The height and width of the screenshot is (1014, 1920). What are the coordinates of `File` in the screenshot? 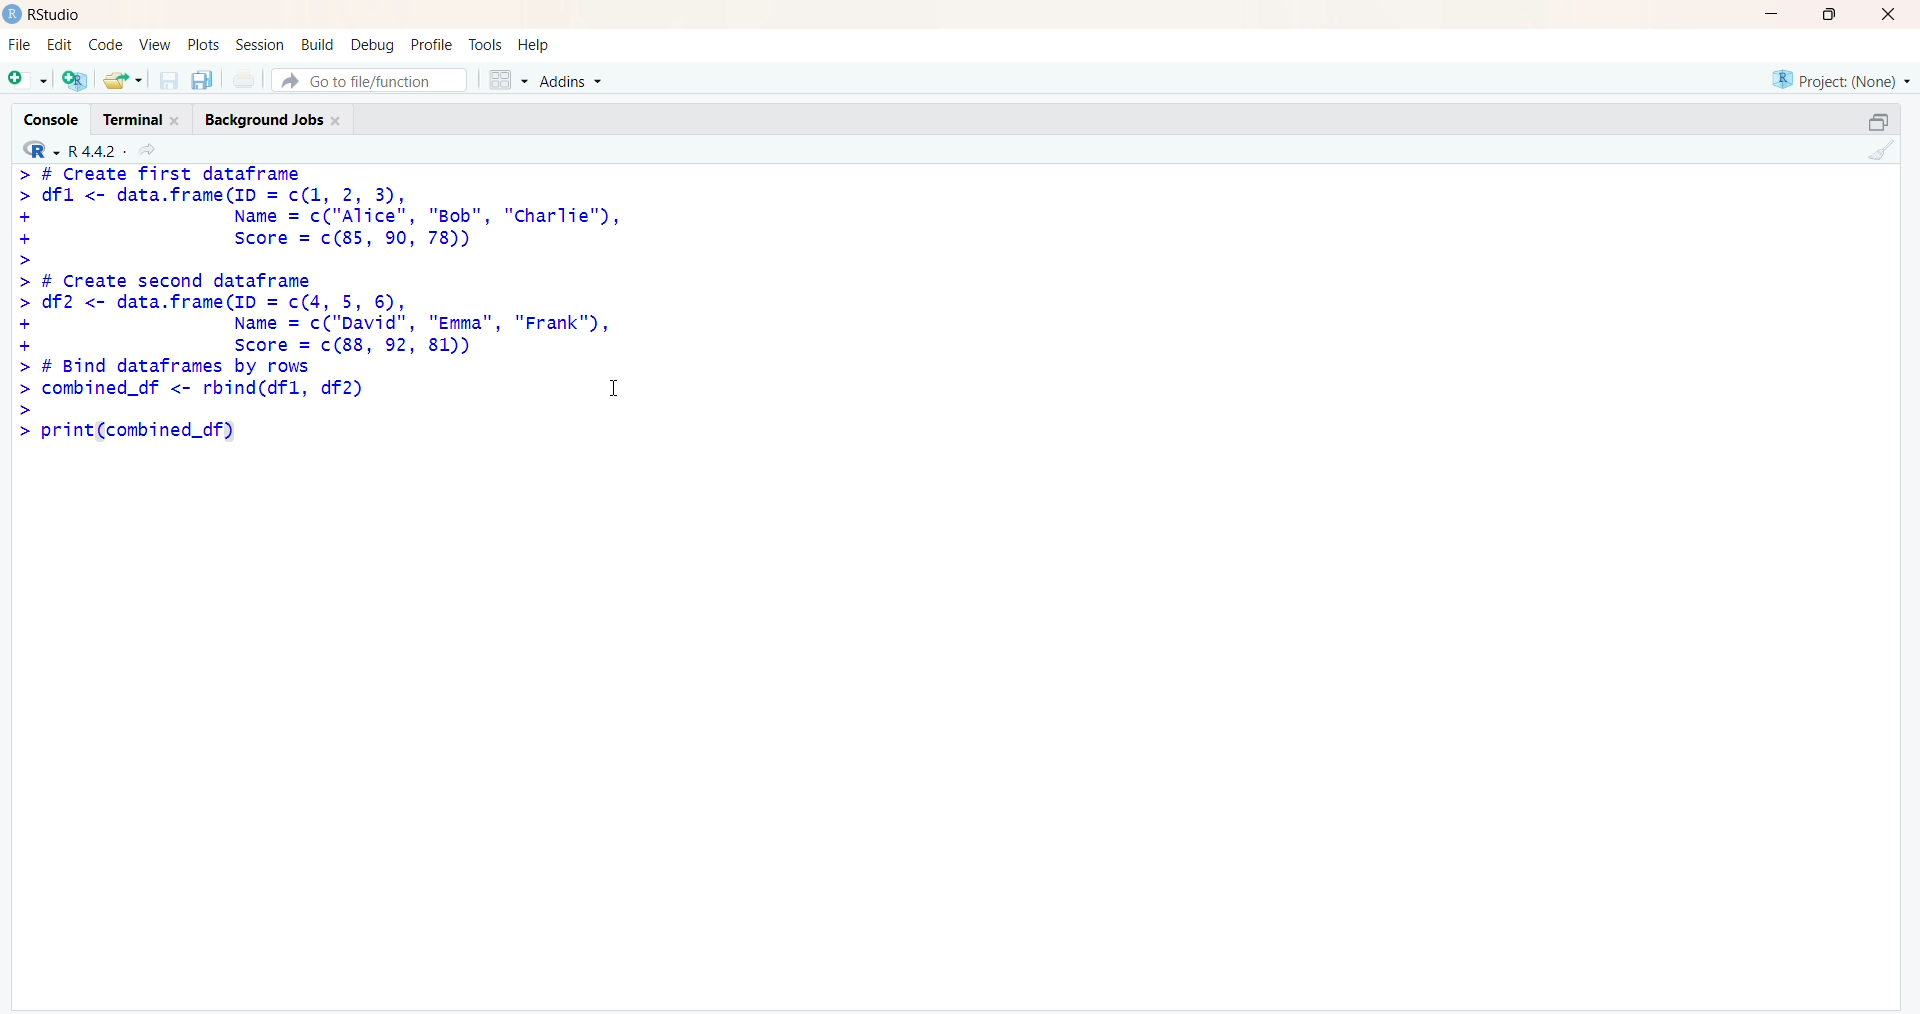 It's located at (21, 45).